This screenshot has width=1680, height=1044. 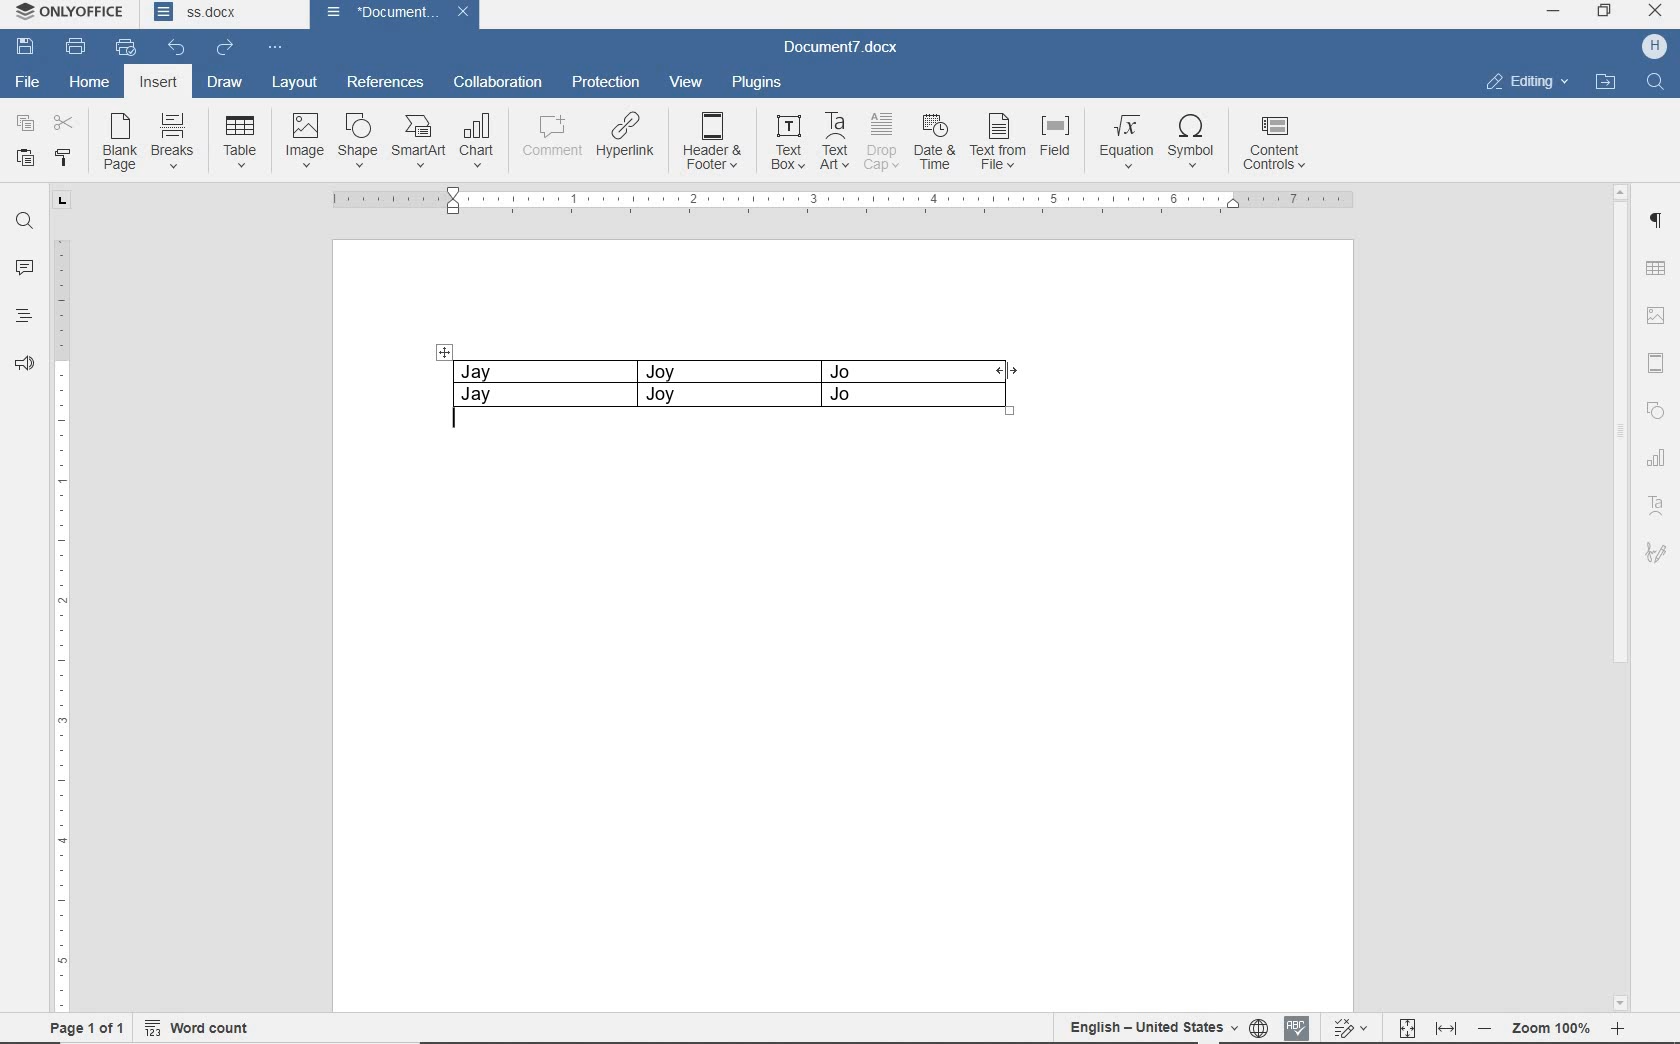 What do you see at coordinates (1446, 1025) in the screenshot?
I see `FIT TO WIDTH` at bounding box center [1446, 1025].